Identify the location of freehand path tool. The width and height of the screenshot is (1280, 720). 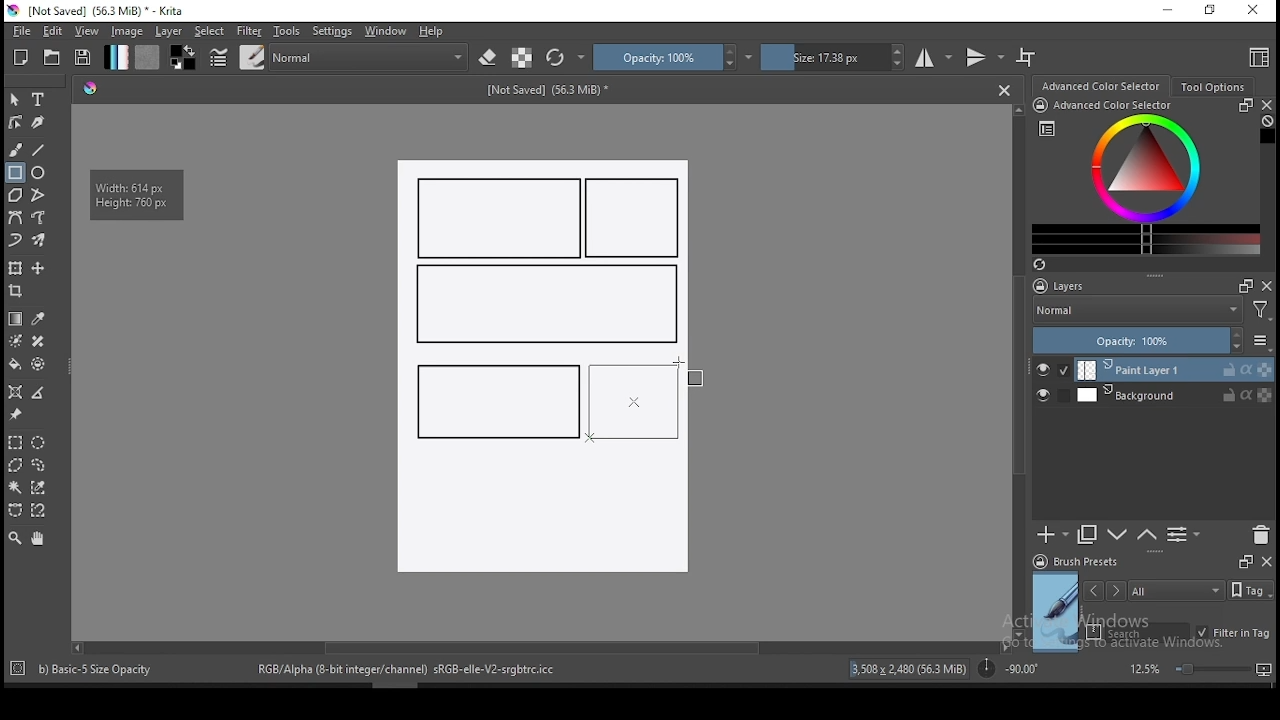
(40, 218).